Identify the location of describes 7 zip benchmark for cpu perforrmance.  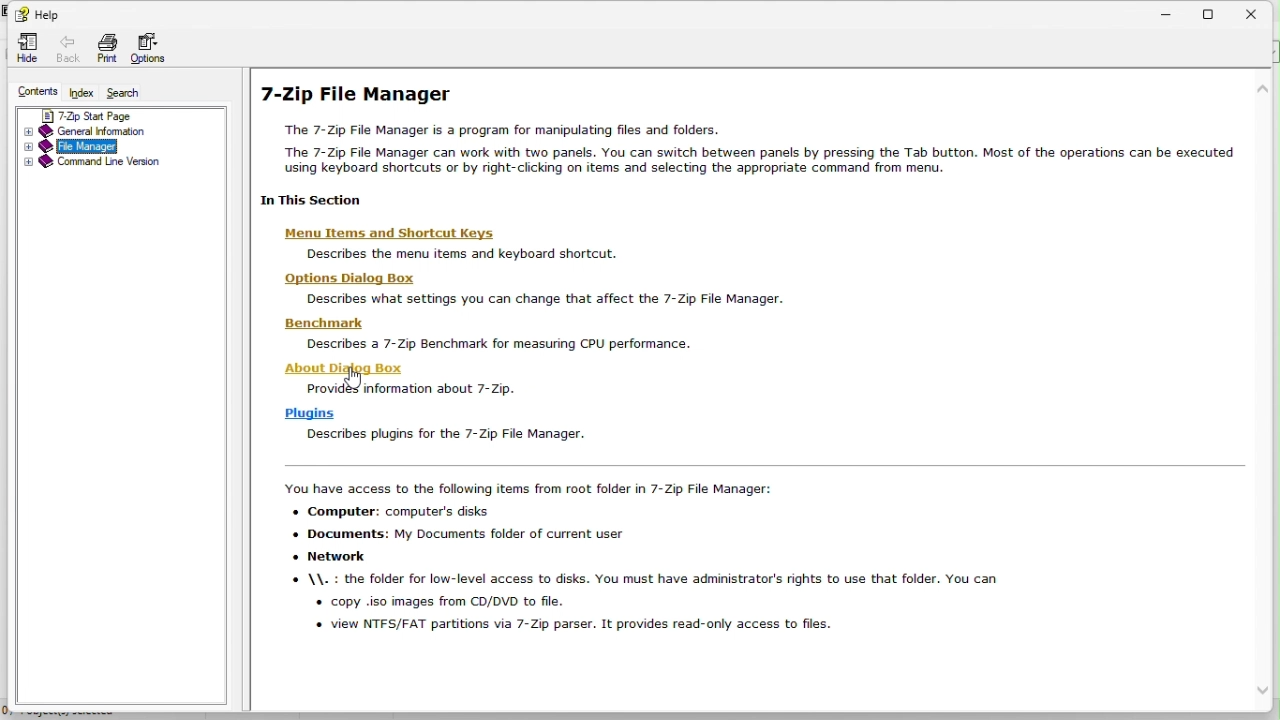
(490, 345).